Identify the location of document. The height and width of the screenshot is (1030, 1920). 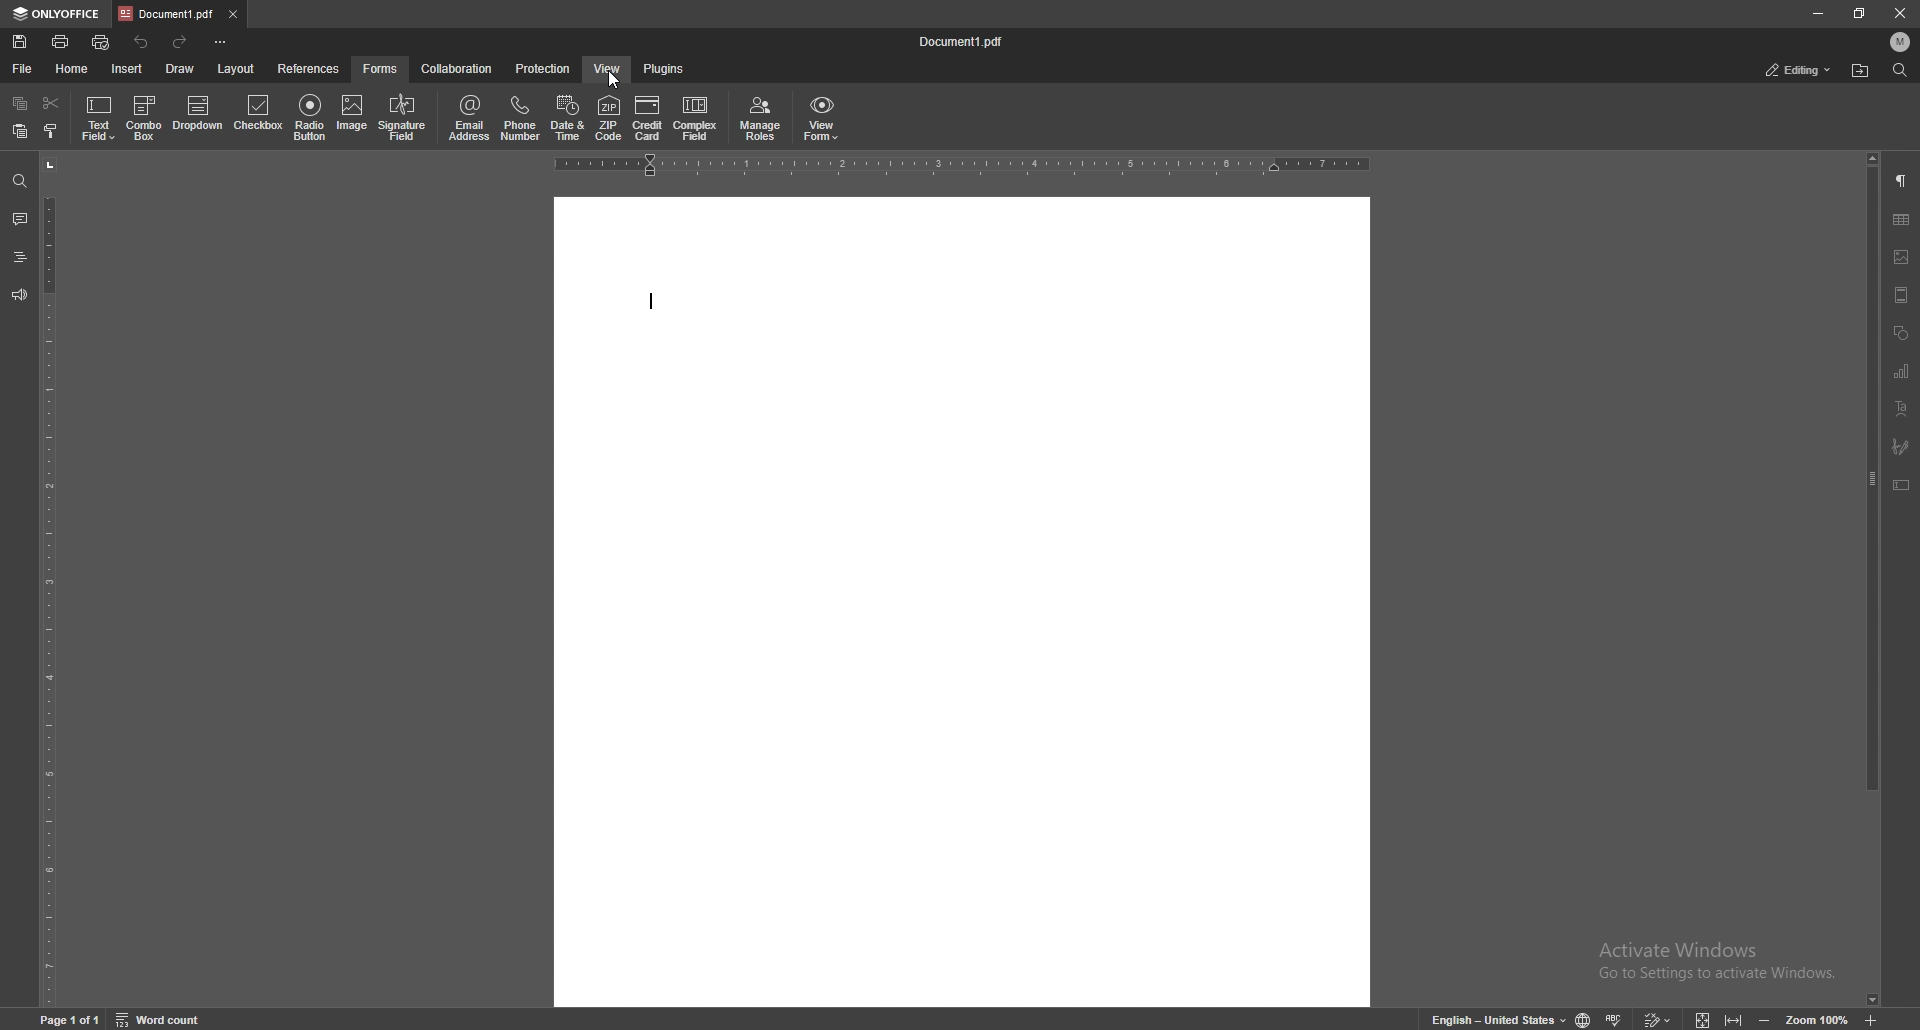
(962, 601).